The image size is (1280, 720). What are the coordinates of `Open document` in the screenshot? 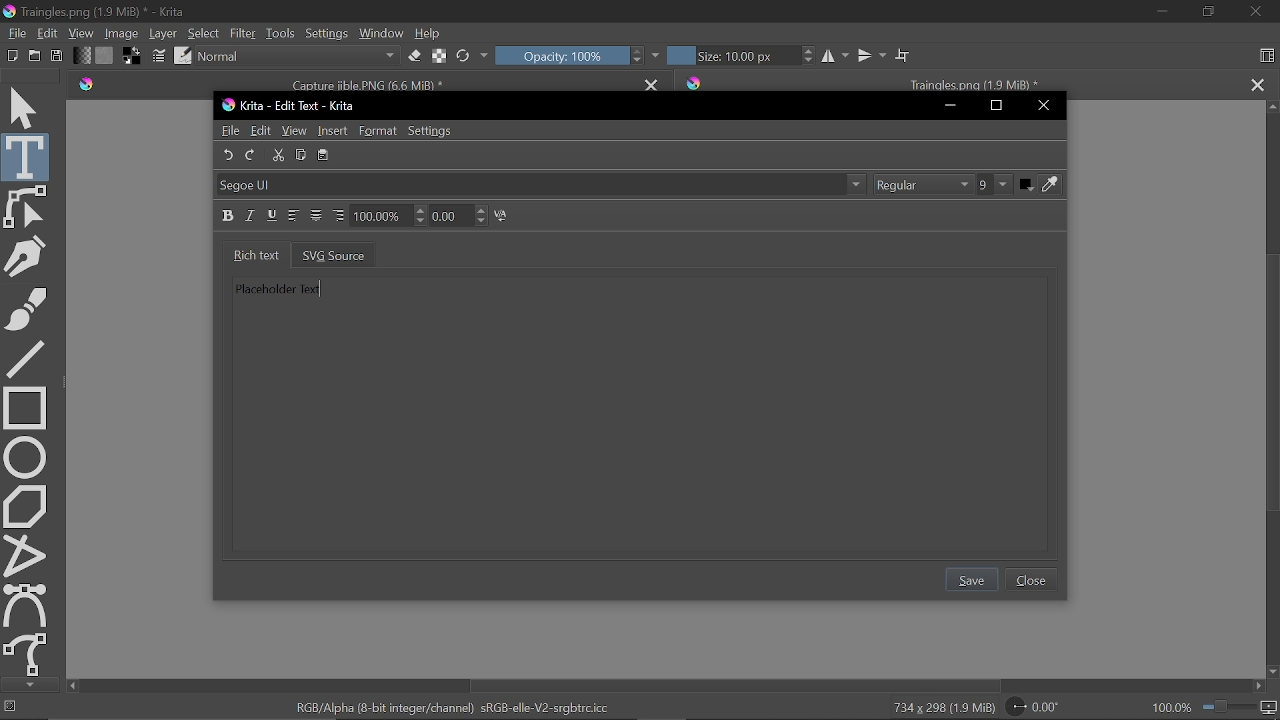 It's located at (34, 56).